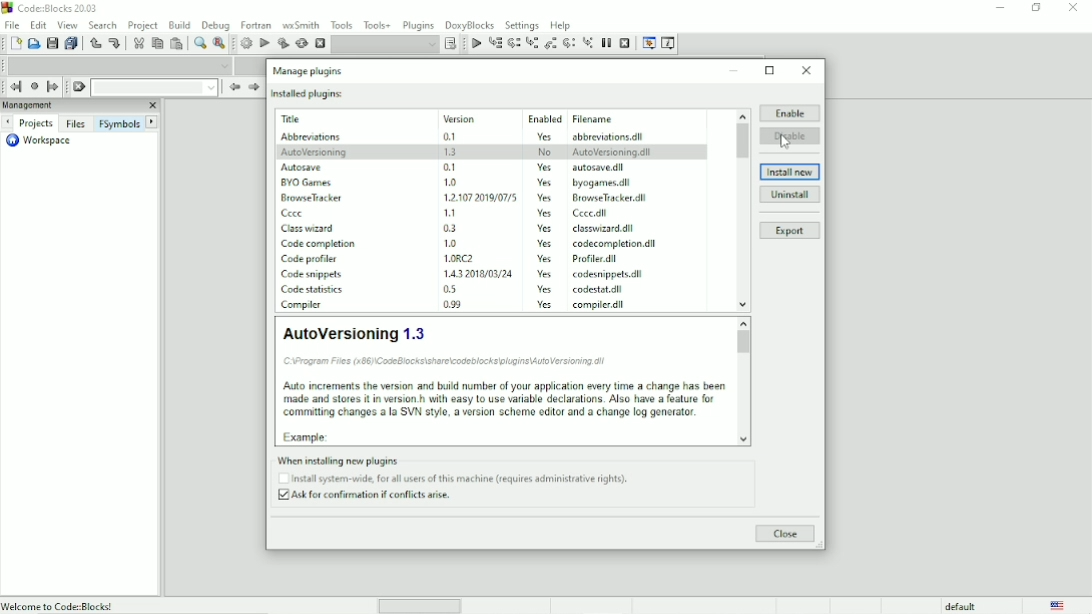  Describe the element at coordinates (613, 152) in the screenshot. I see `AutoVersioning.dll` at that location.